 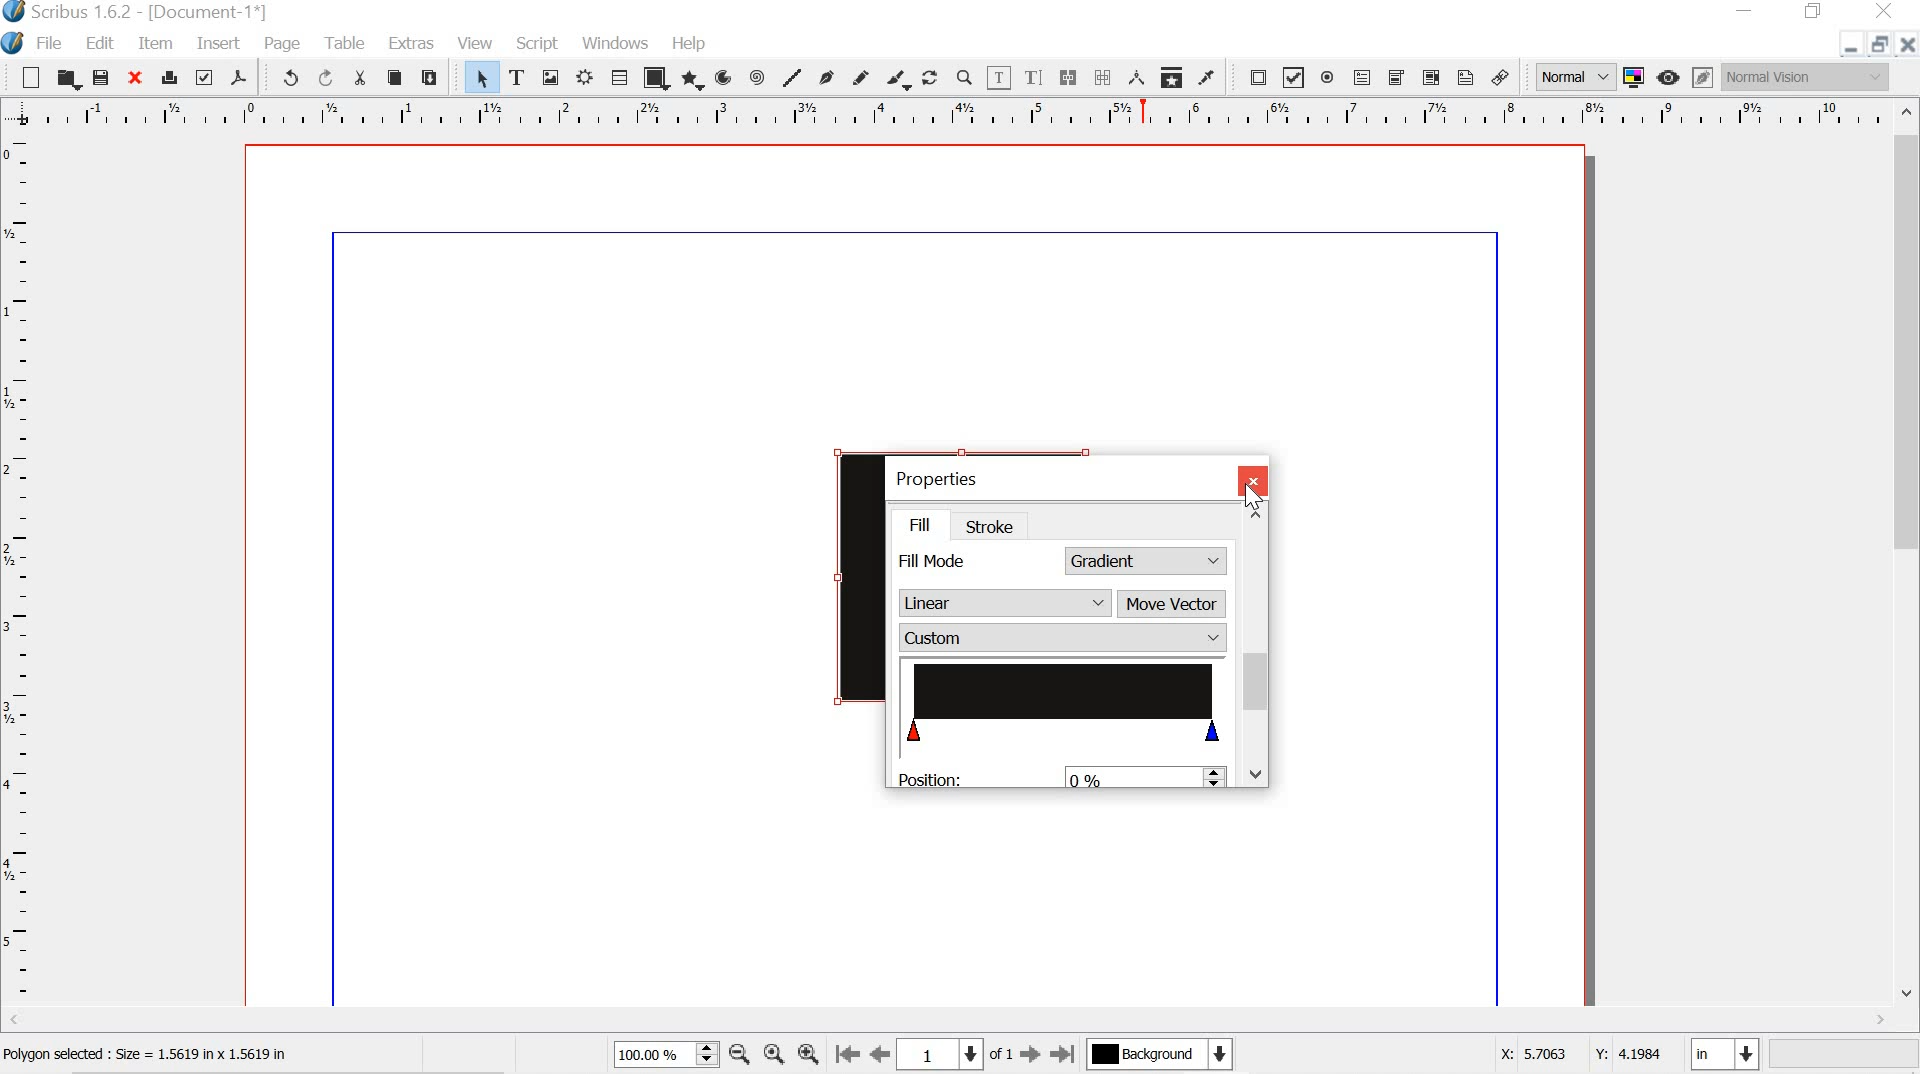 What do you see at coordinates (346, 43) in the screenshot?
I see `table` at bounding box center [346, 43].